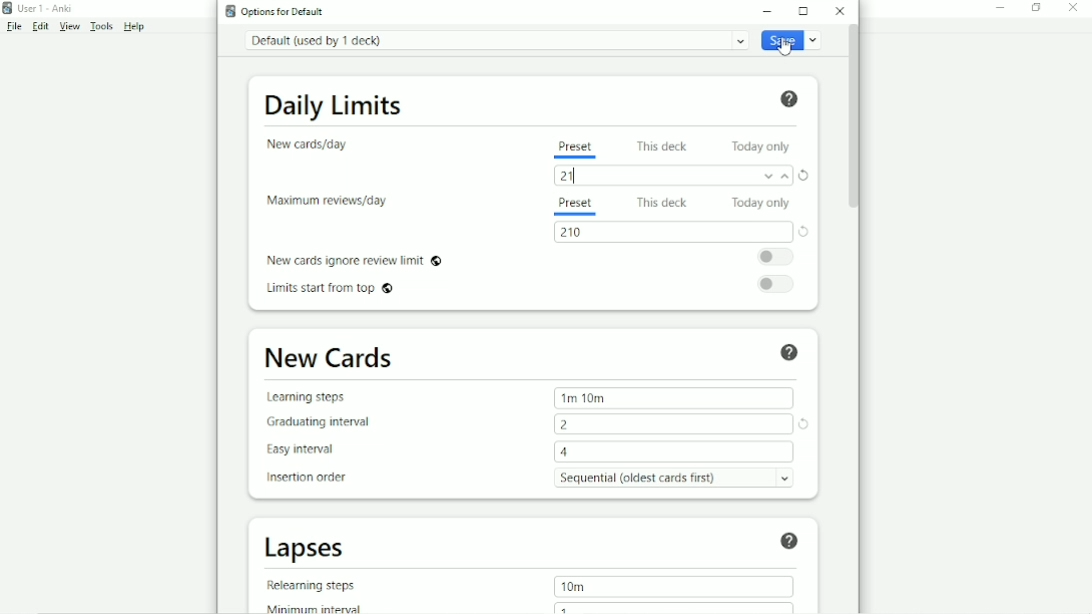 The width and height of the screenshot is (1092, 614). Describe the element at coordinates (804, 231) in the screenshot. I see `Restore this setting to its default value` at that location.